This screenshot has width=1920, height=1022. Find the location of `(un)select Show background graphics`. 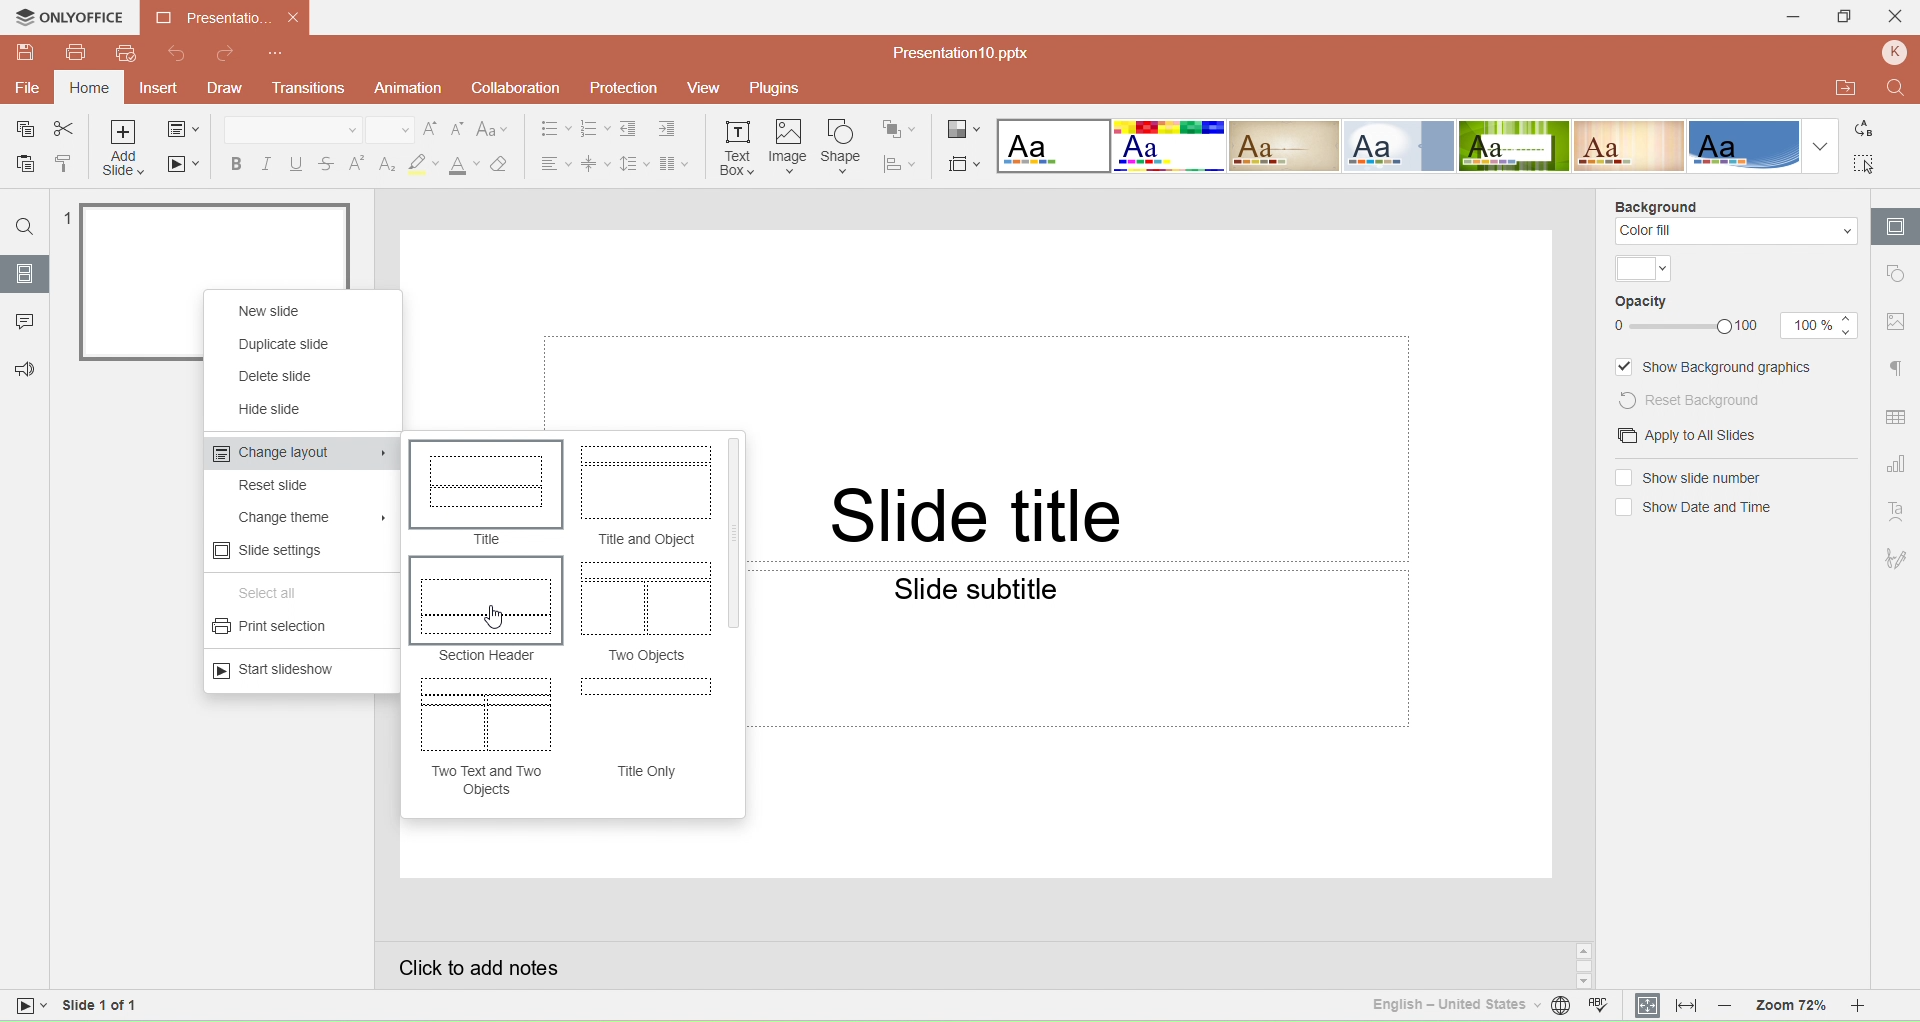

(un)select Show background graphics is located at coordinates (1717, 367).